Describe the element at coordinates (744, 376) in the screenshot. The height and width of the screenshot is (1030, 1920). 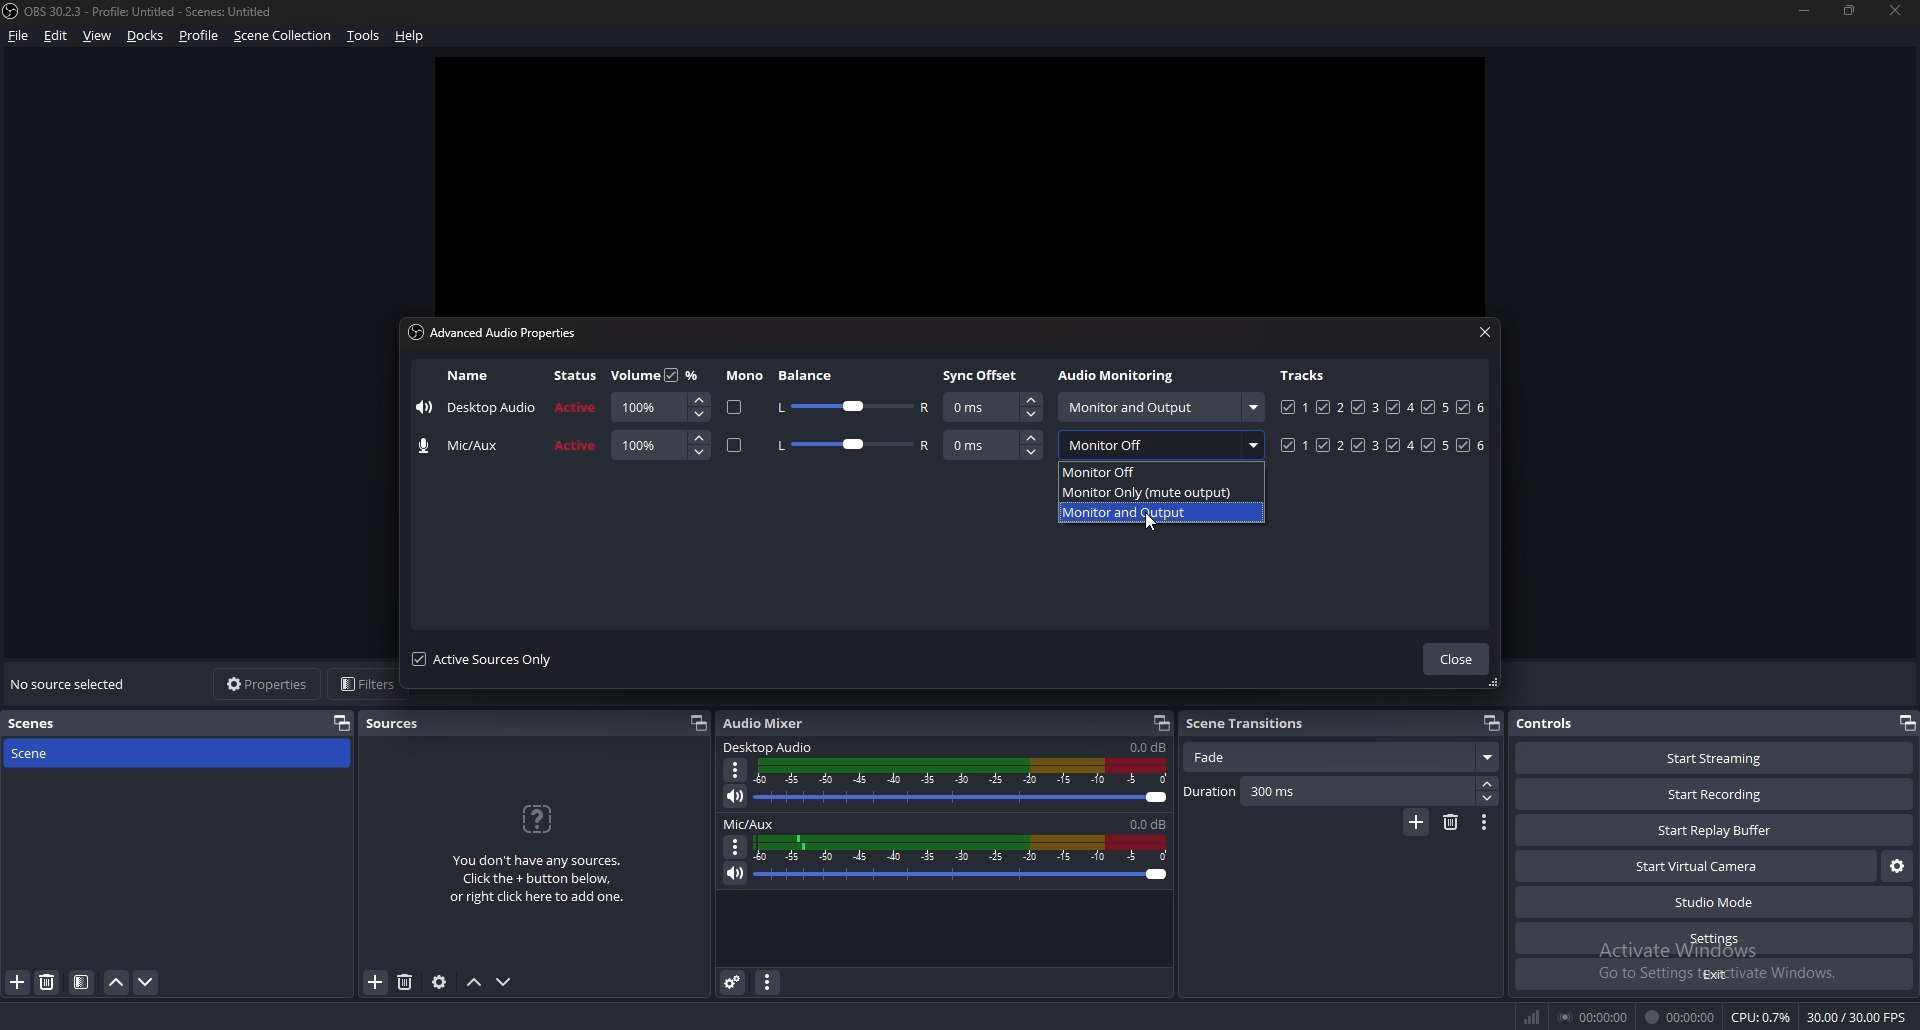
I see `mono` at that location.